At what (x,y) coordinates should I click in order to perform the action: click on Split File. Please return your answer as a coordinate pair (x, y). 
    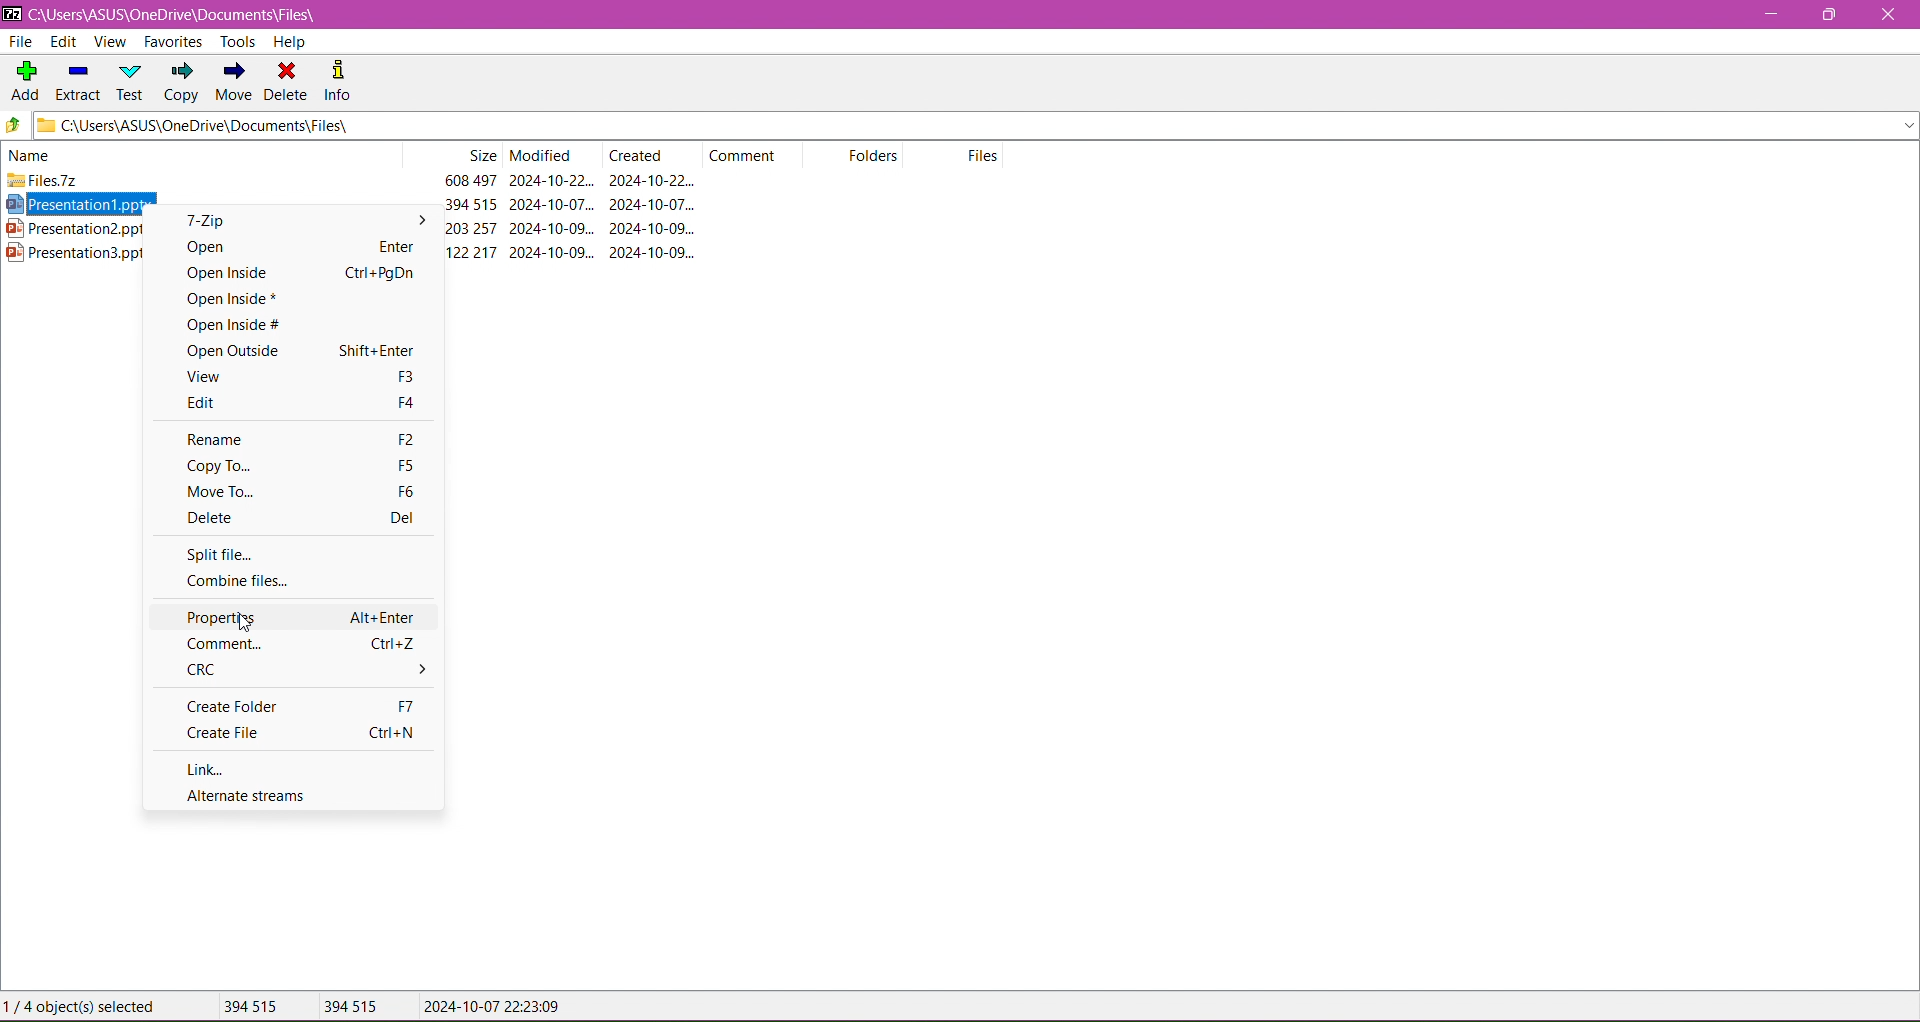
    Looking at the image, I should click on (219, 556).